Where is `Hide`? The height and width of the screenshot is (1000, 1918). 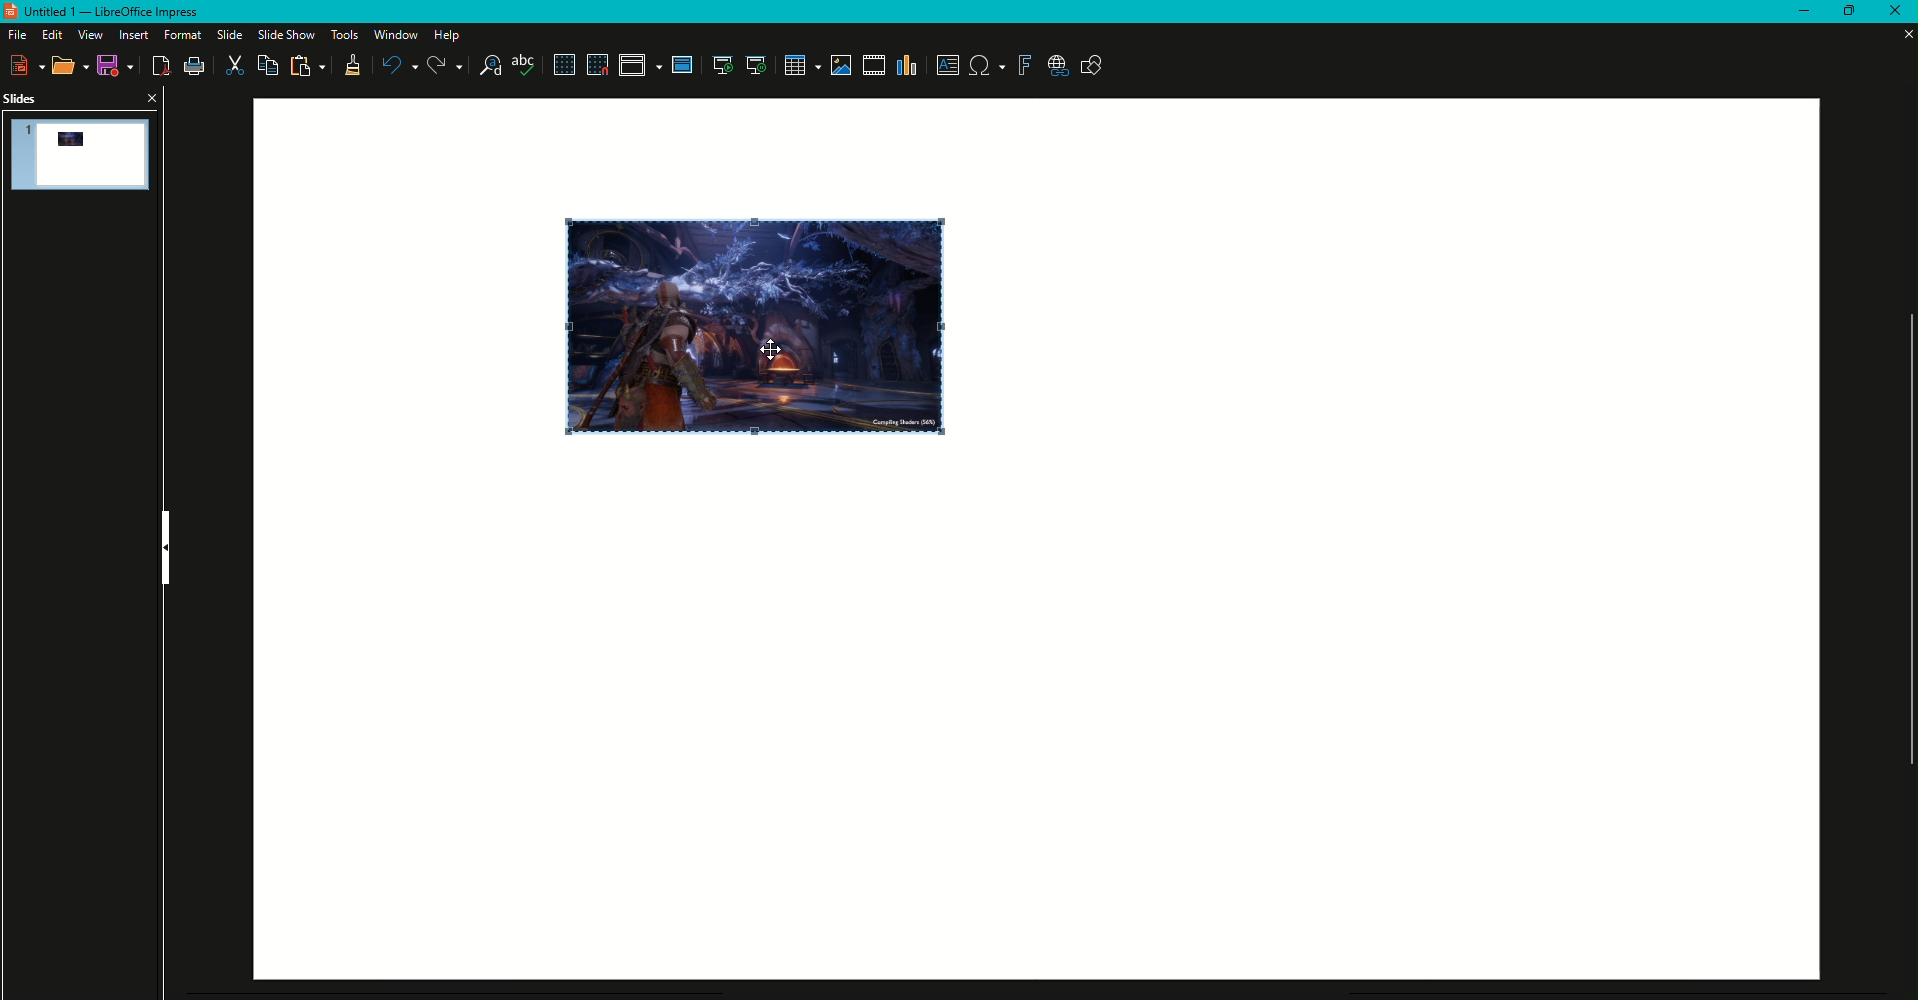
Hide is located at coordinates (161, 550).